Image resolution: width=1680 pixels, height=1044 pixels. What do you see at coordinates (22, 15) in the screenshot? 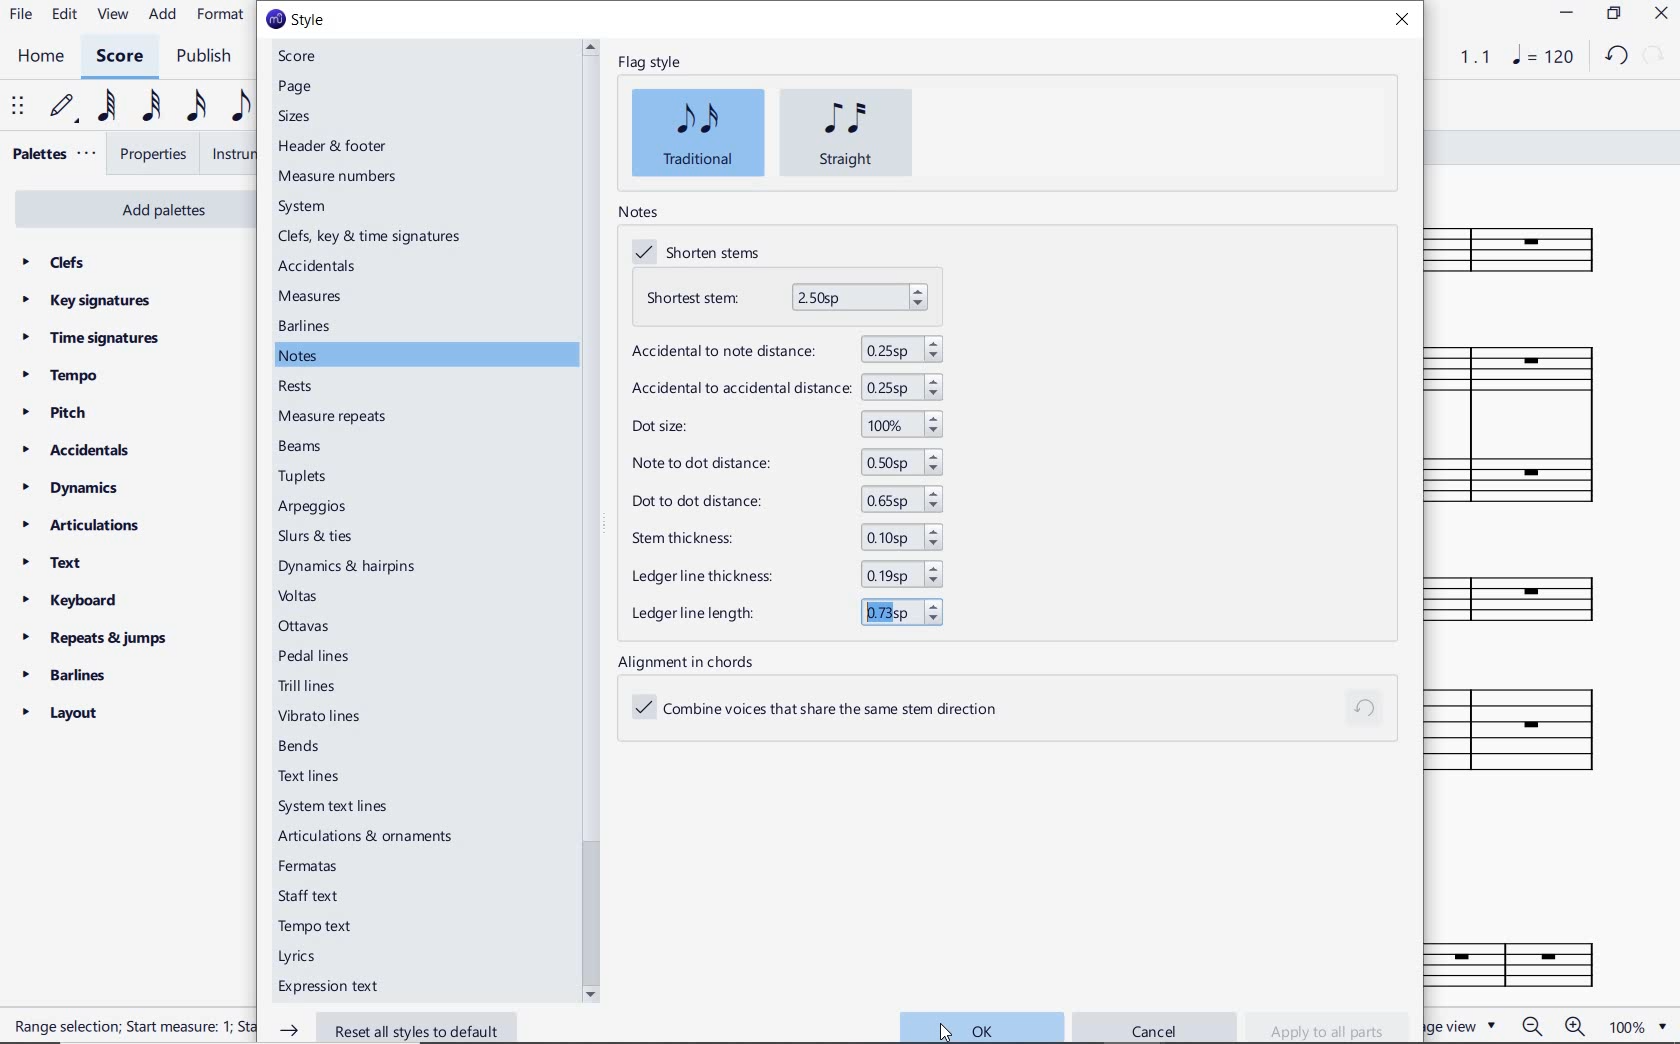
I see `file` at bounding box center [22, 15].